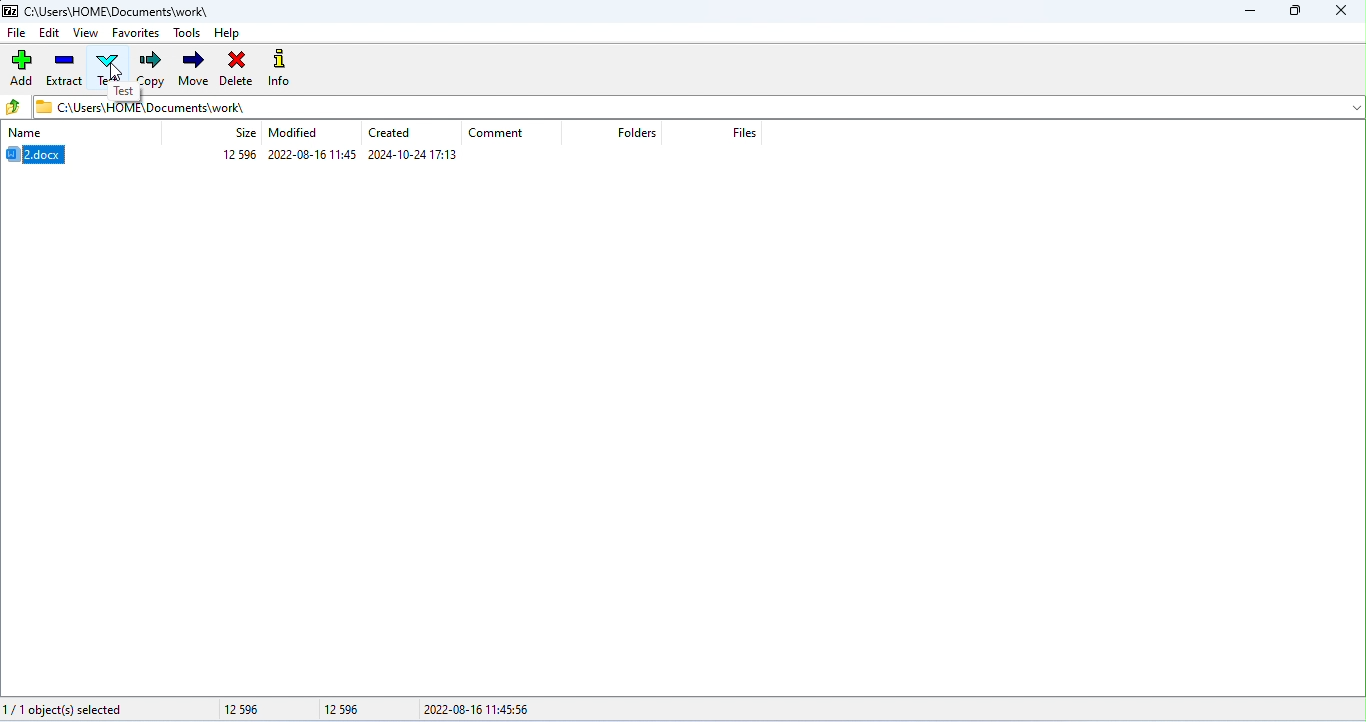  I want to click on size, so click(246, 132).